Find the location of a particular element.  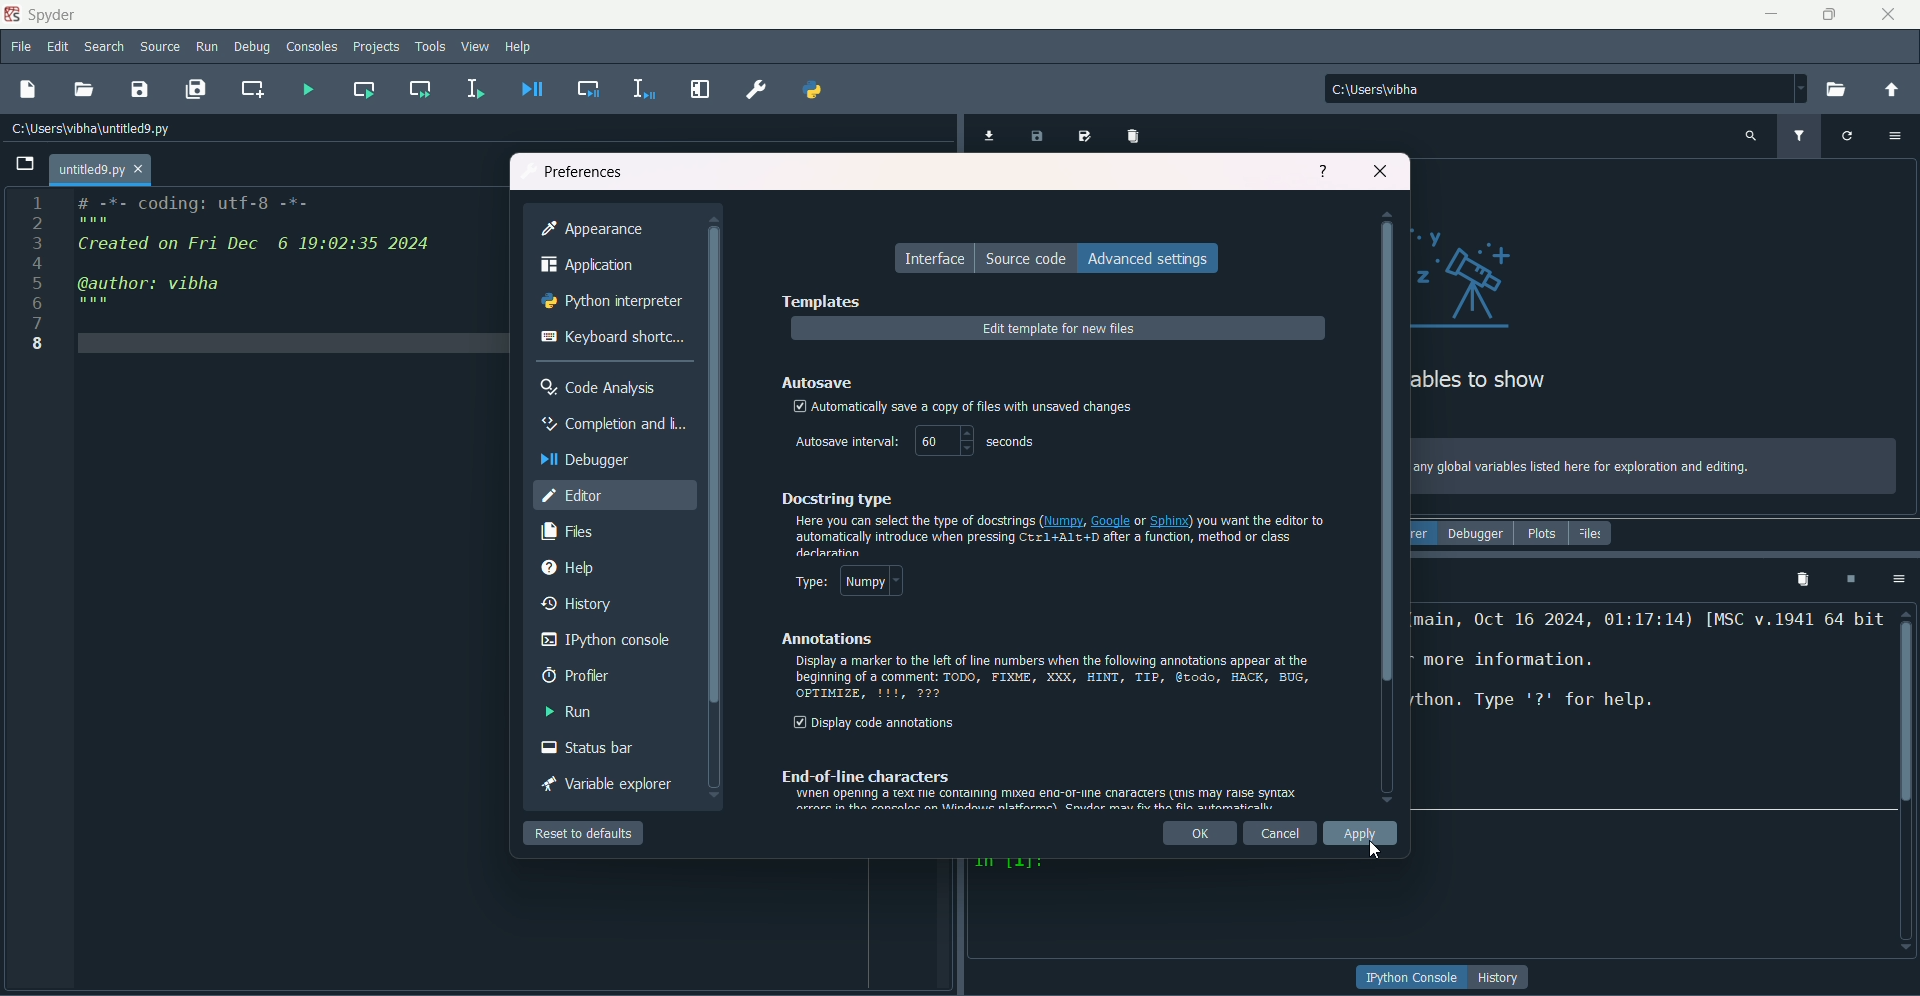

file path is located at coordinates (1412, 88).